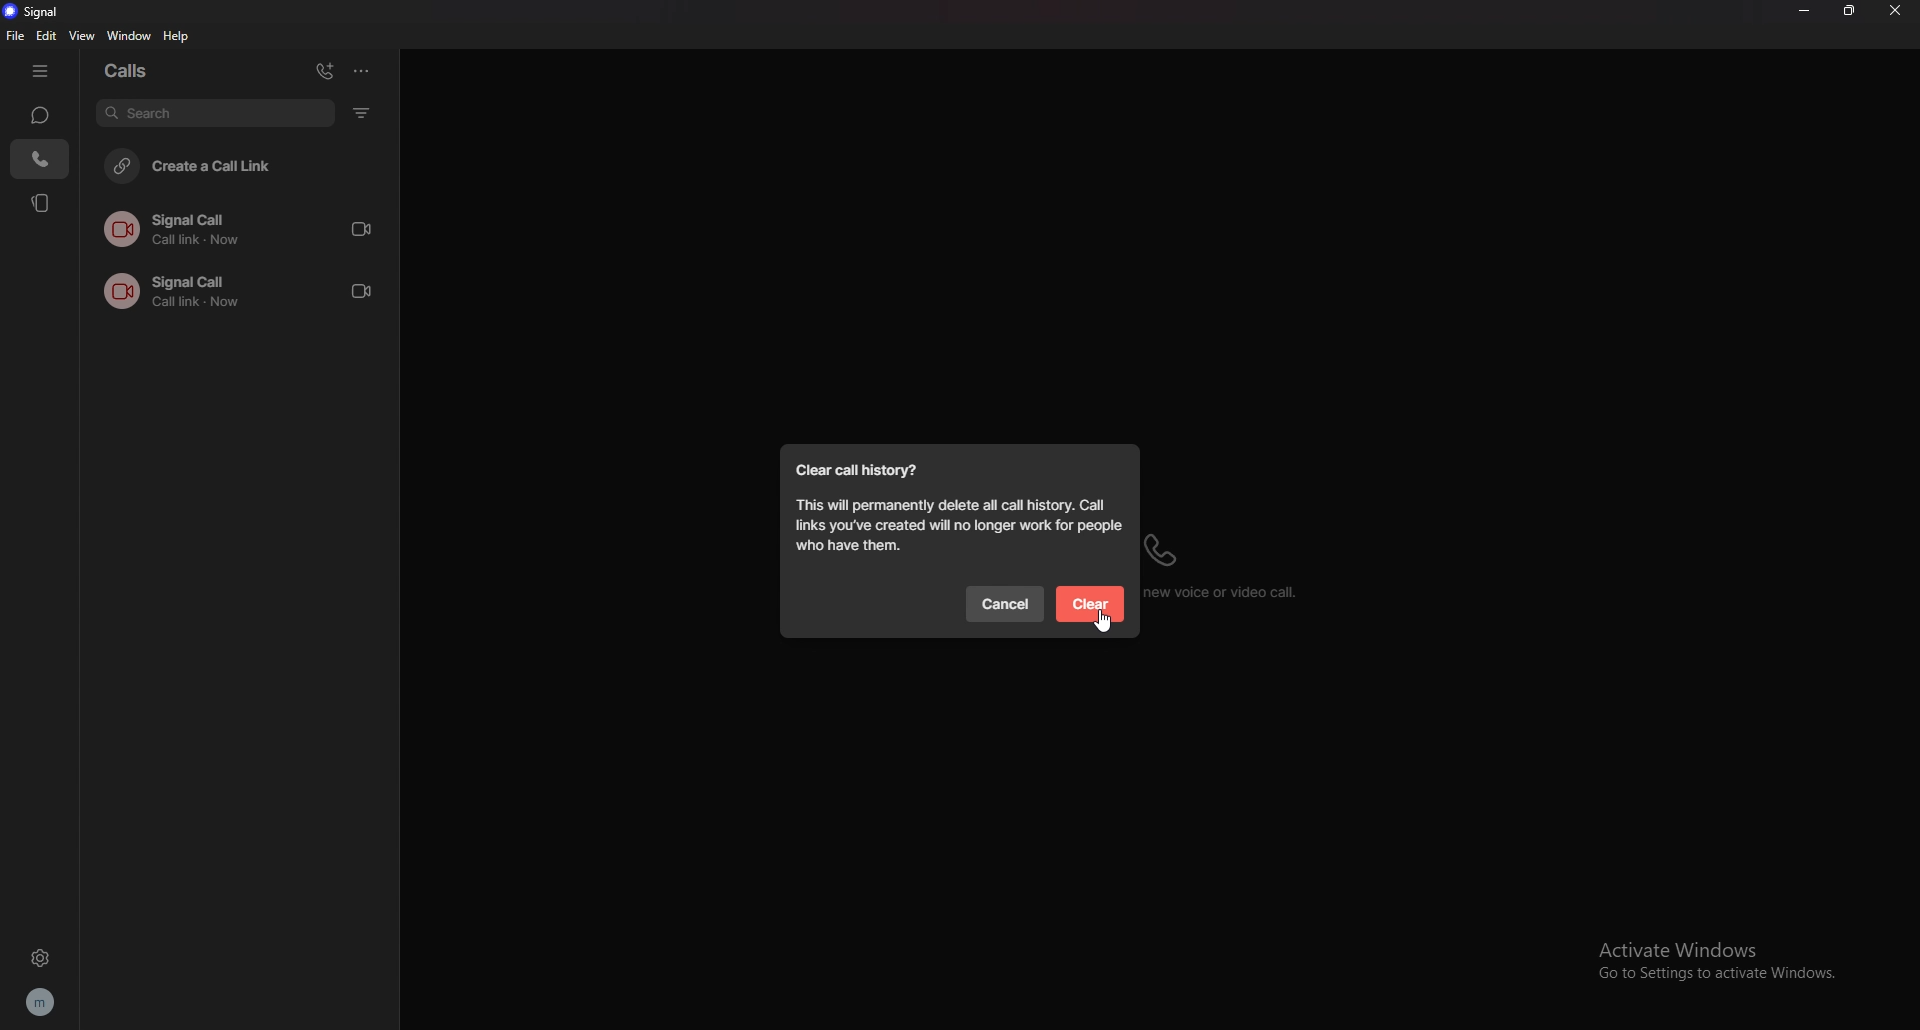 Image resolution: width=1920 pixels, height=1030 pixels. I want to click on window, so click(130, 37).